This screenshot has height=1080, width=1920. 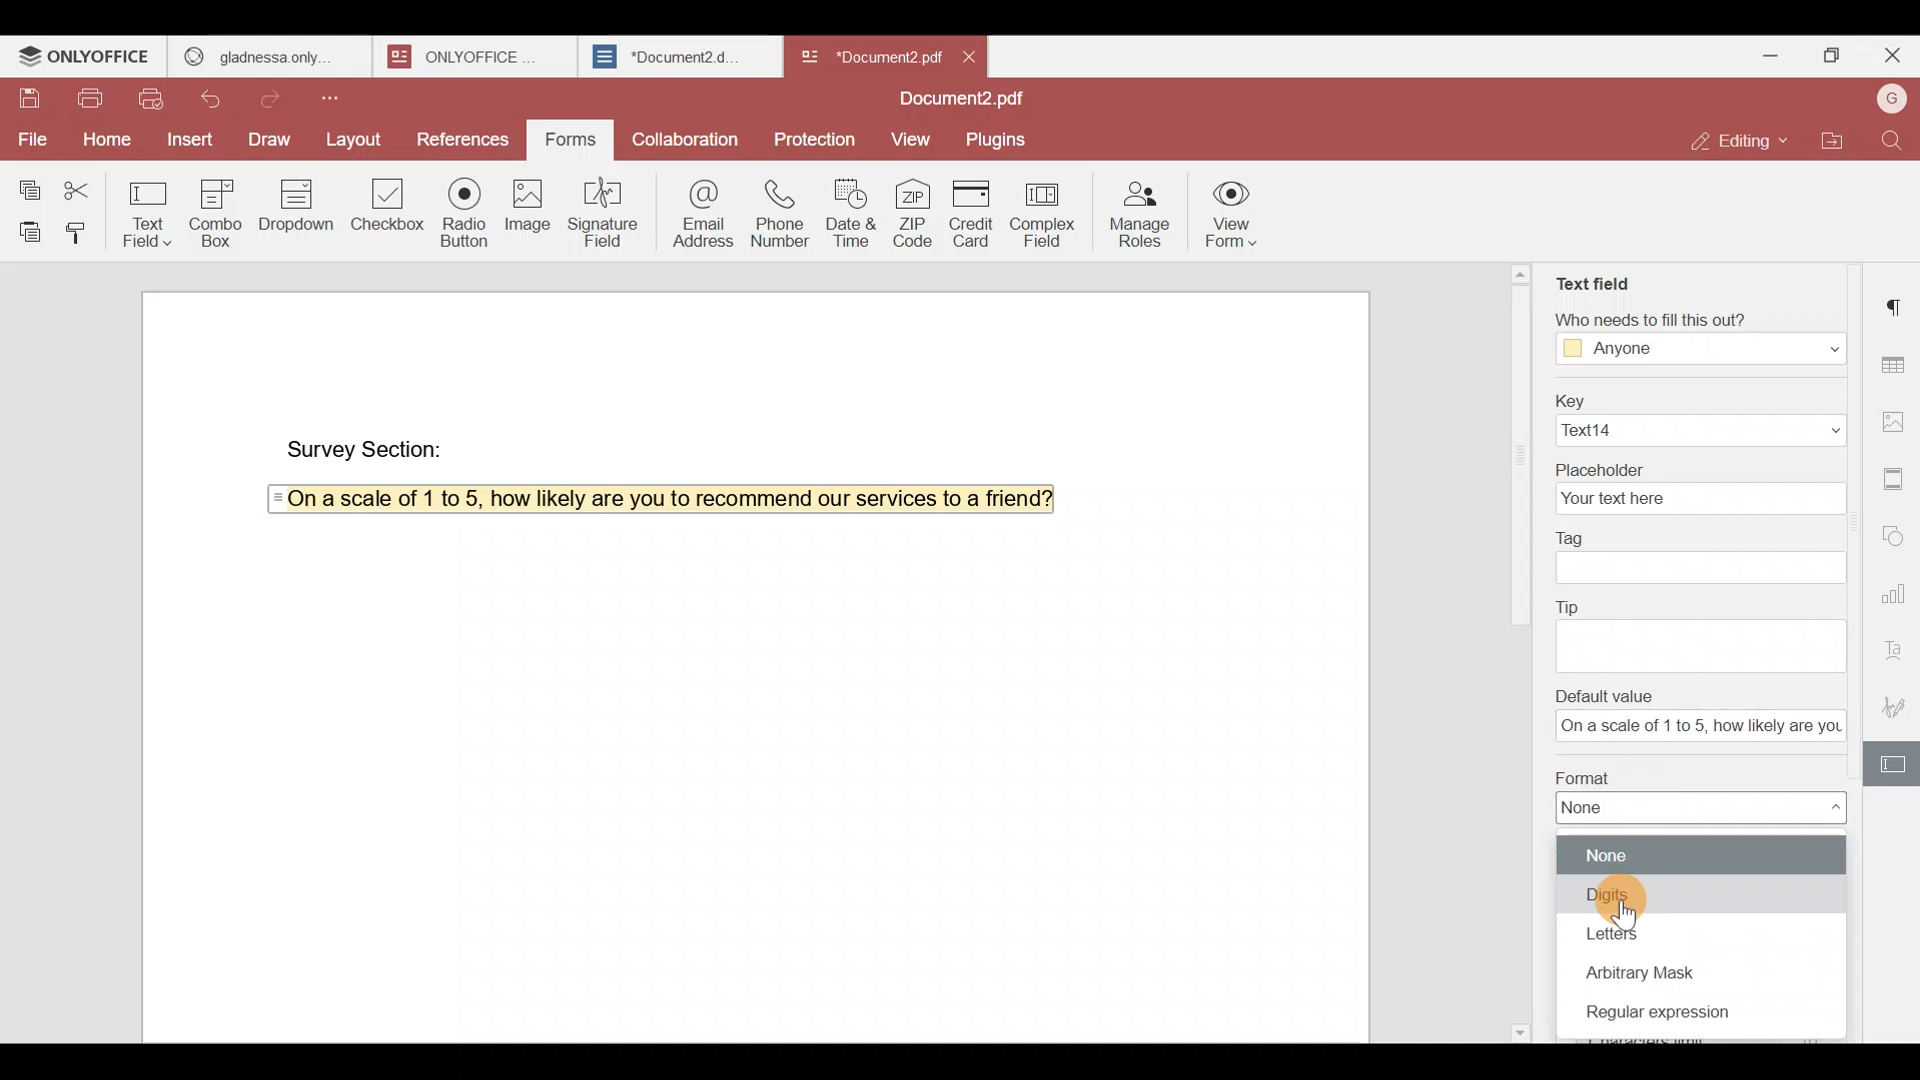 What do you see at coordinates (1704, 809) in the screenshot?
I see `None` at bounding box center [1704, 809].